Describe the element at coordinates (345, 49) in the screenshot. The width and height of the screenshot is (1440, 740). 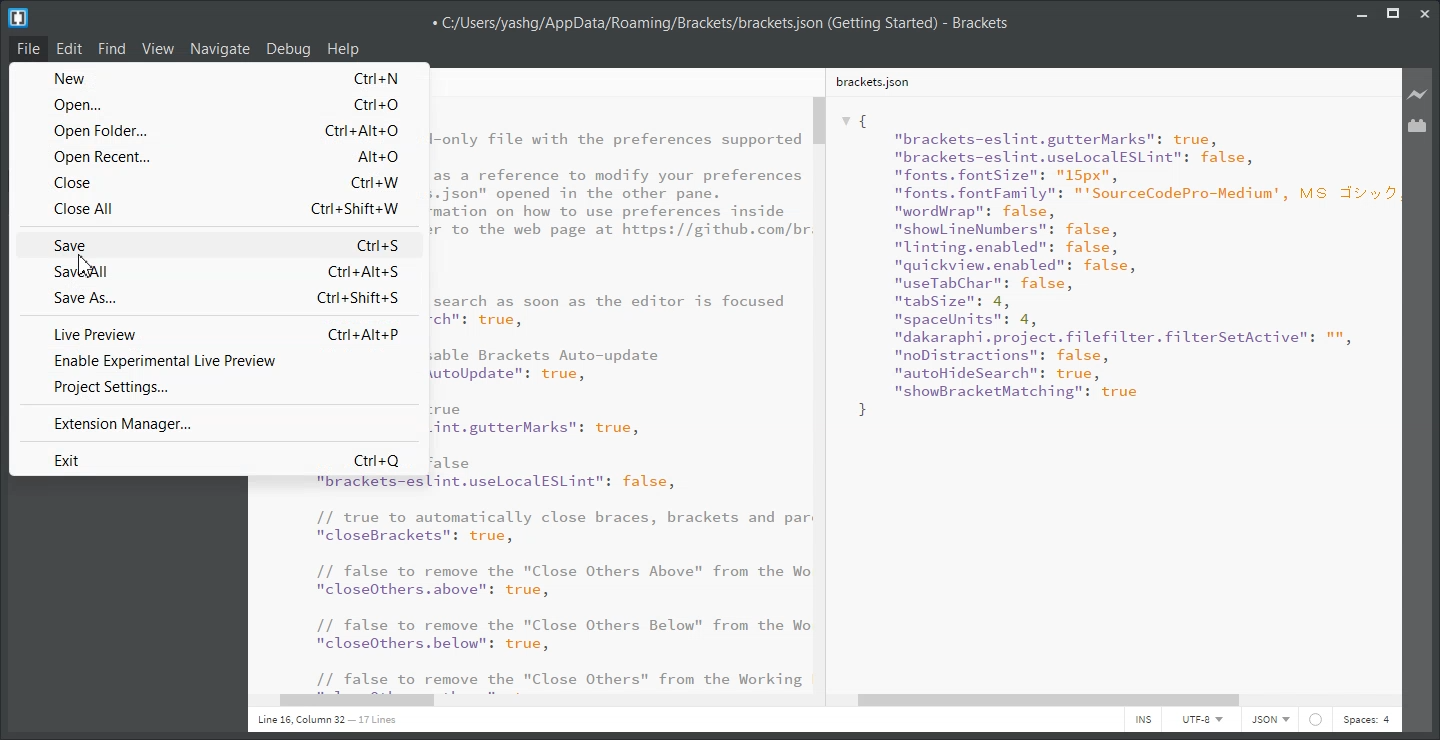
I see `Help` at that location.